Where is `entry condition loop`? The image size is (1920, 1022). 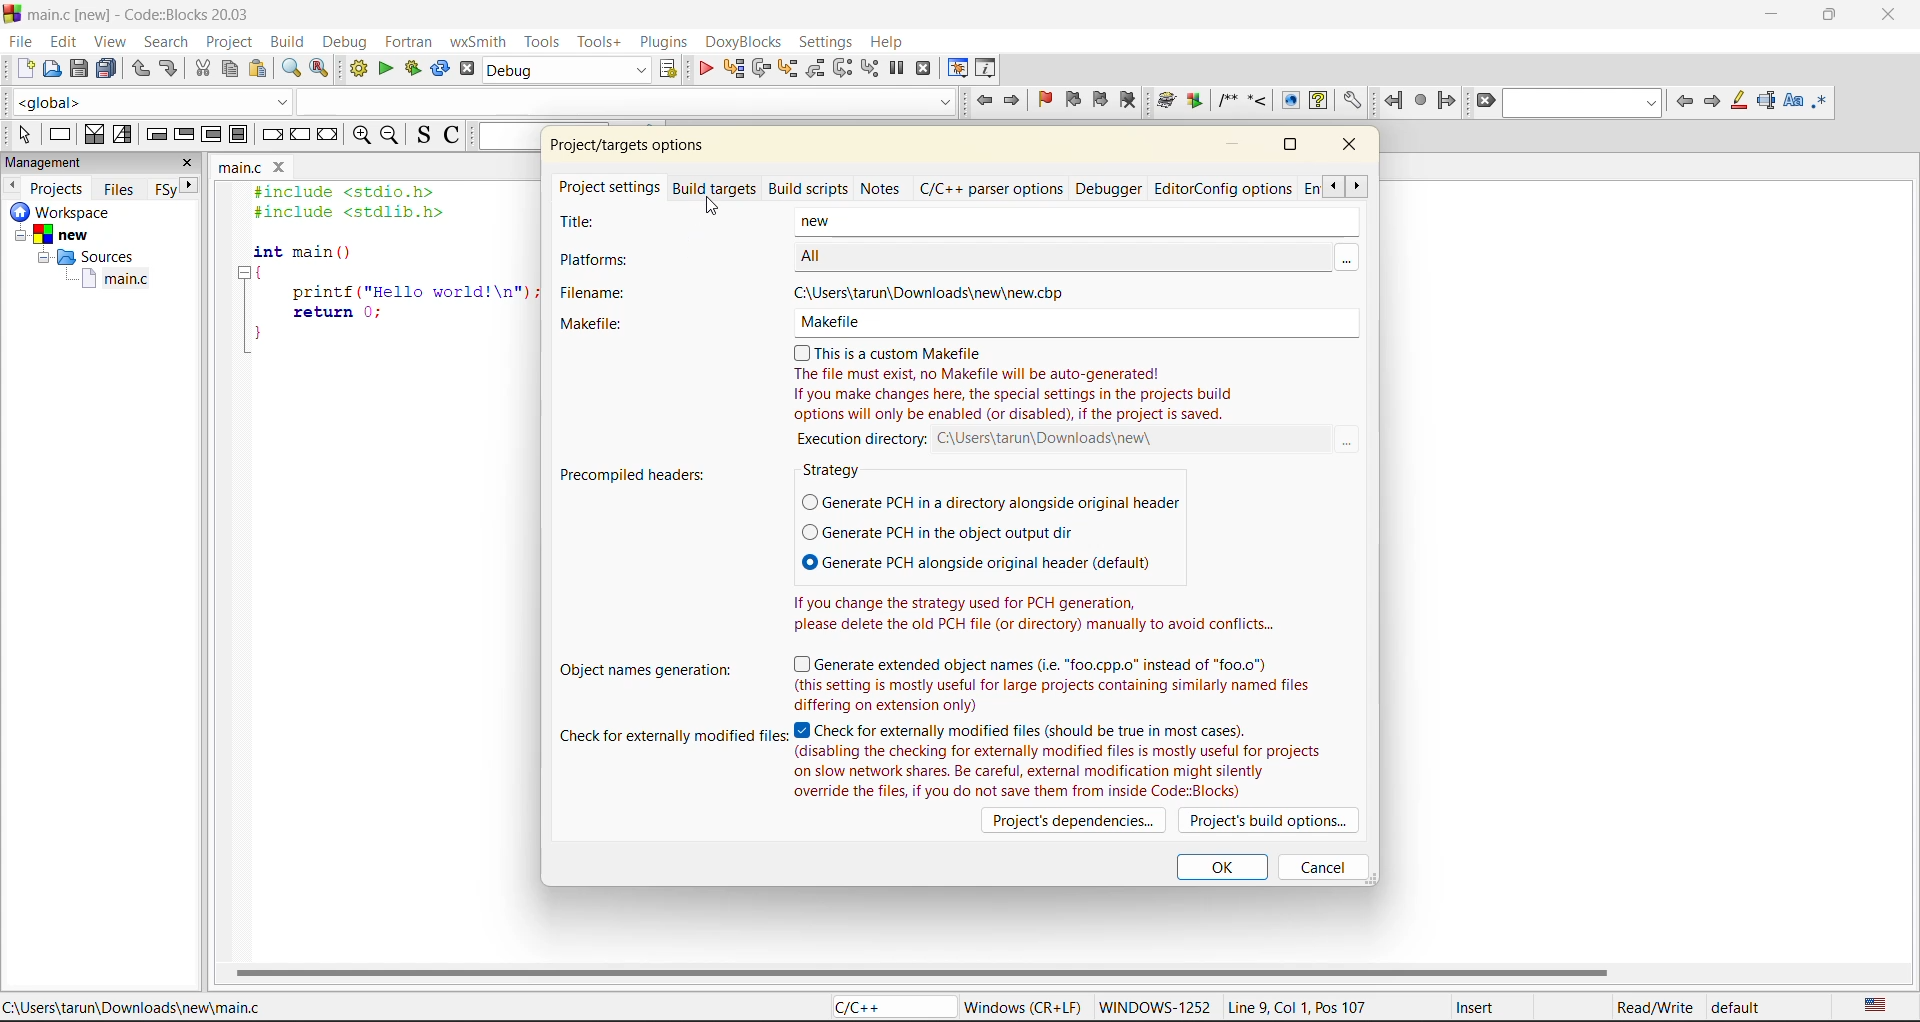
entry condition loop is located at coordinates (155, 136).